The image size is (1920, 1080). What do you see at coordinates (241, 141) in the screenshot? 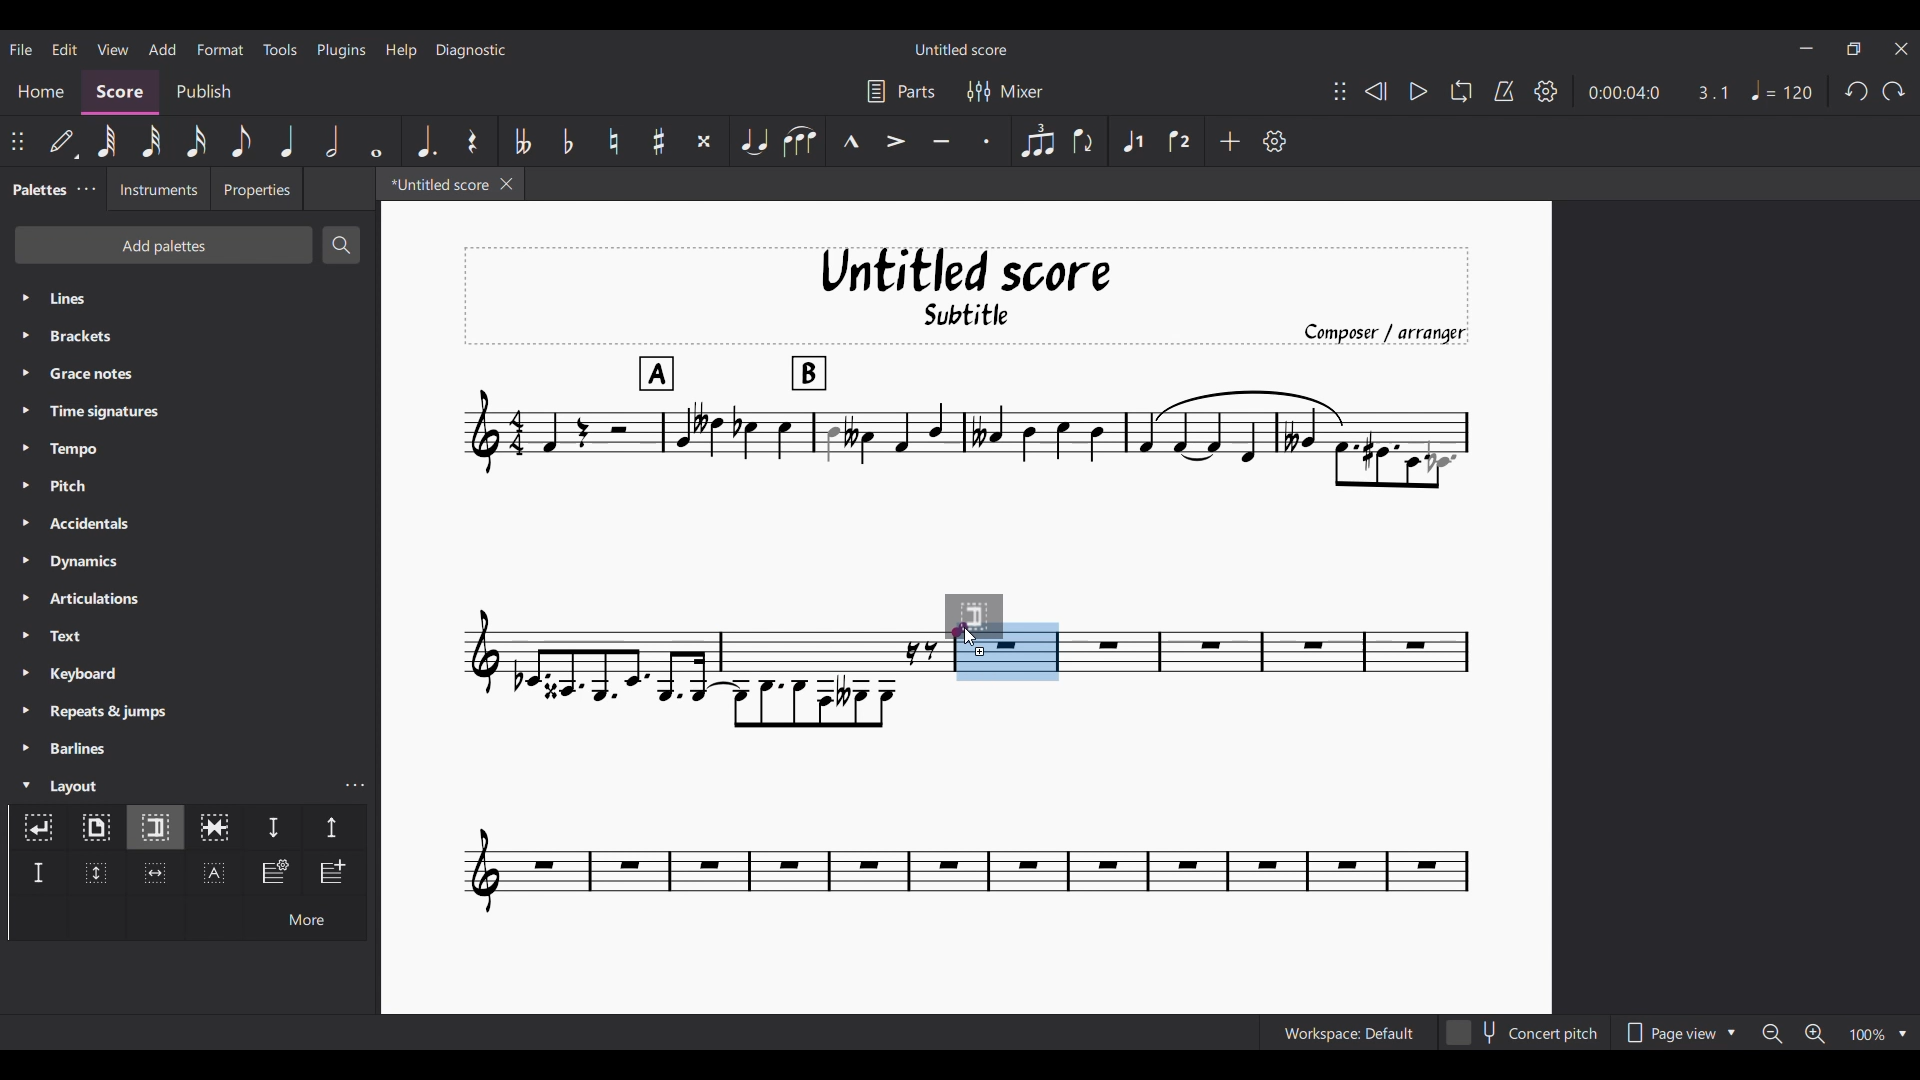
I see `8th note` at bounding box center [241, 141].